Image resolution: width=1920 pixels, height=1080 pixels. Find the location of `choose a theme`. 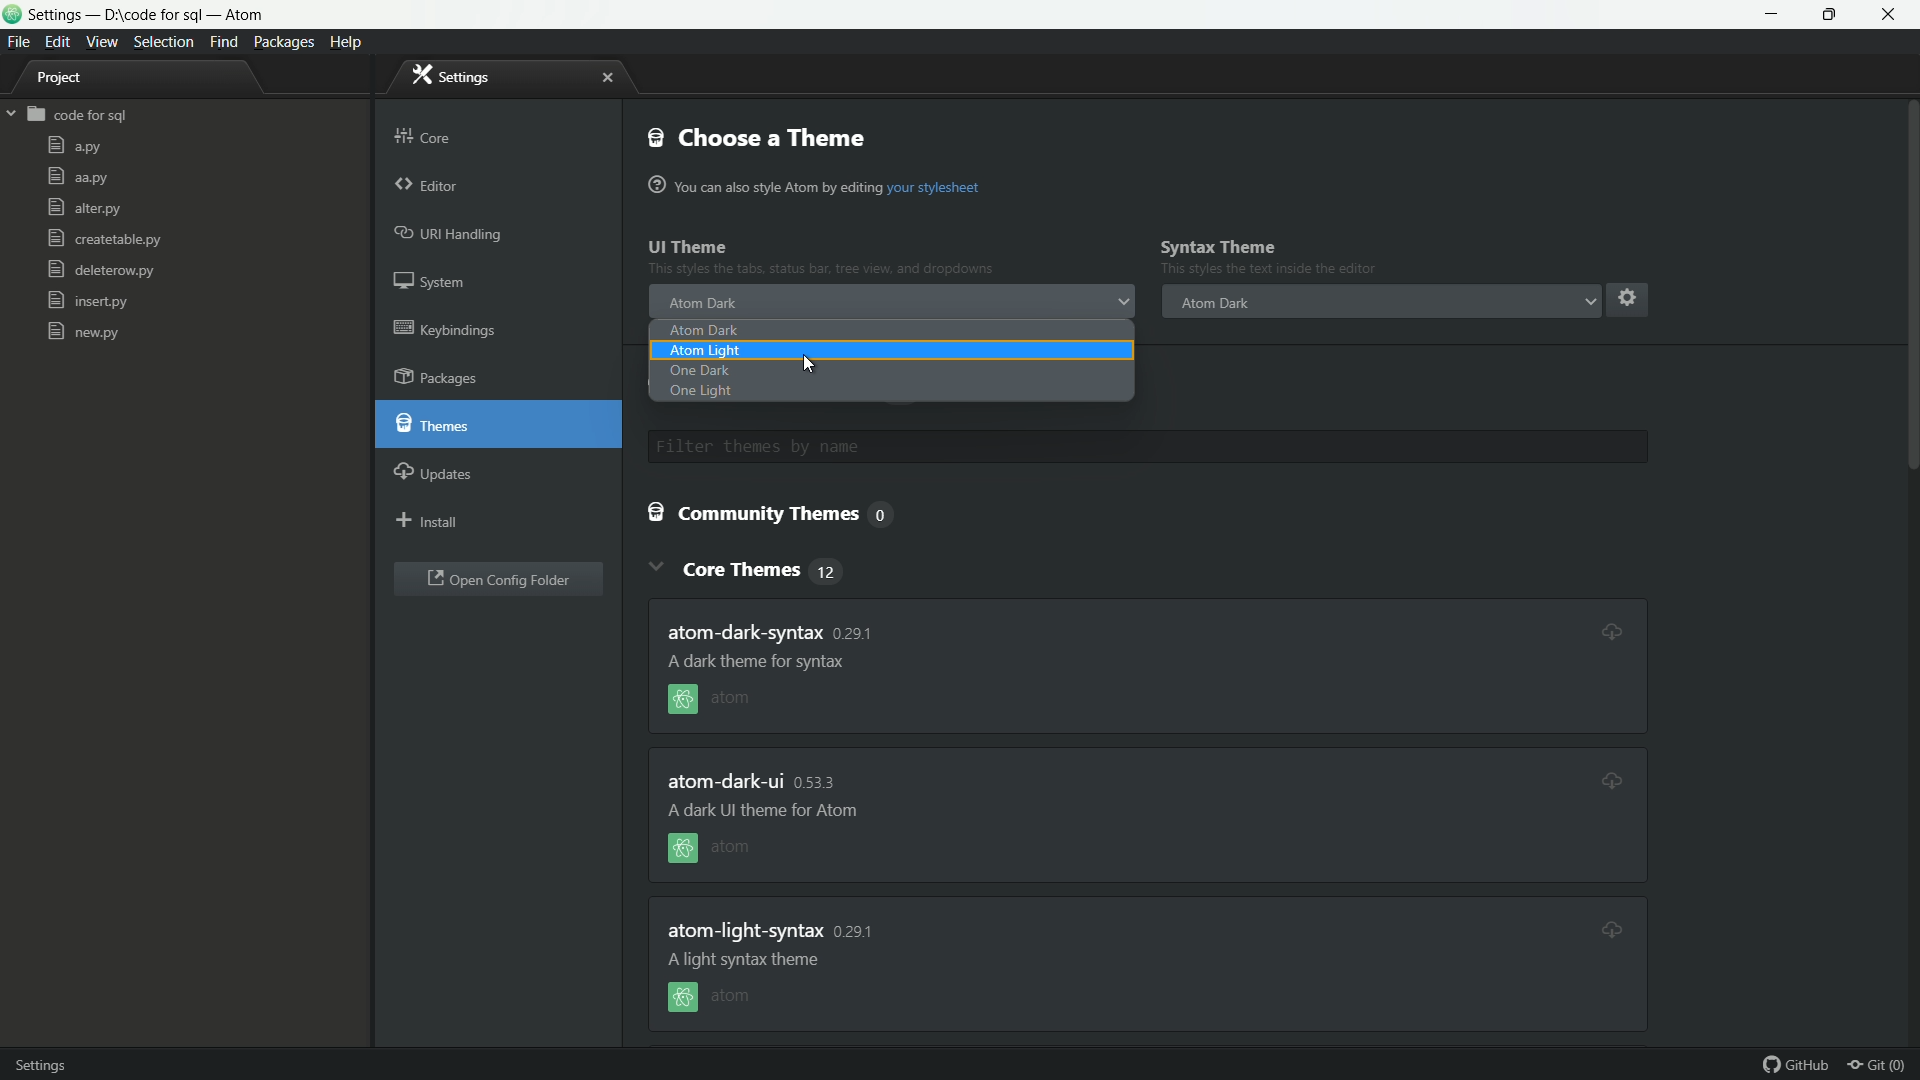

choose a theme is located at coordinates (759, 137).